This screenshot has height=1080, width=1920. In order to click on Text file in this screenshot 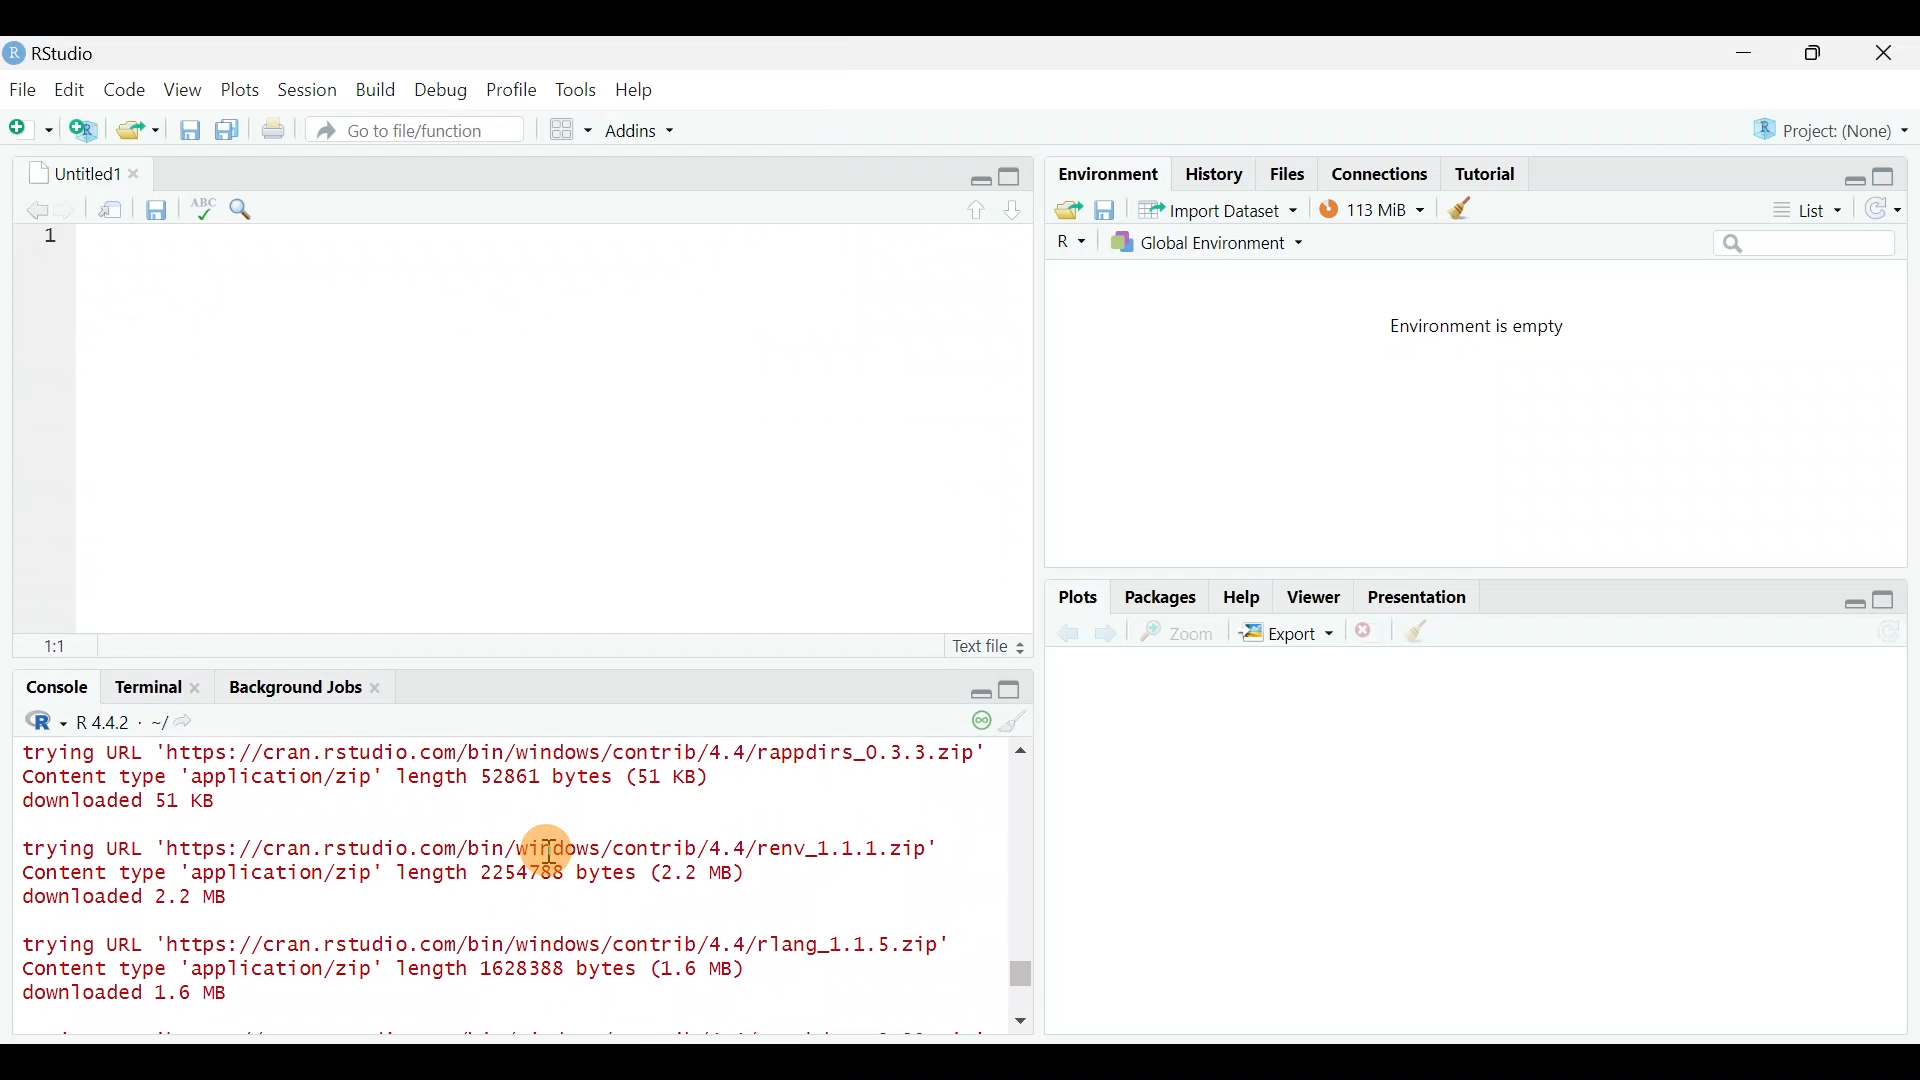, I will do `click(977, 644)`.